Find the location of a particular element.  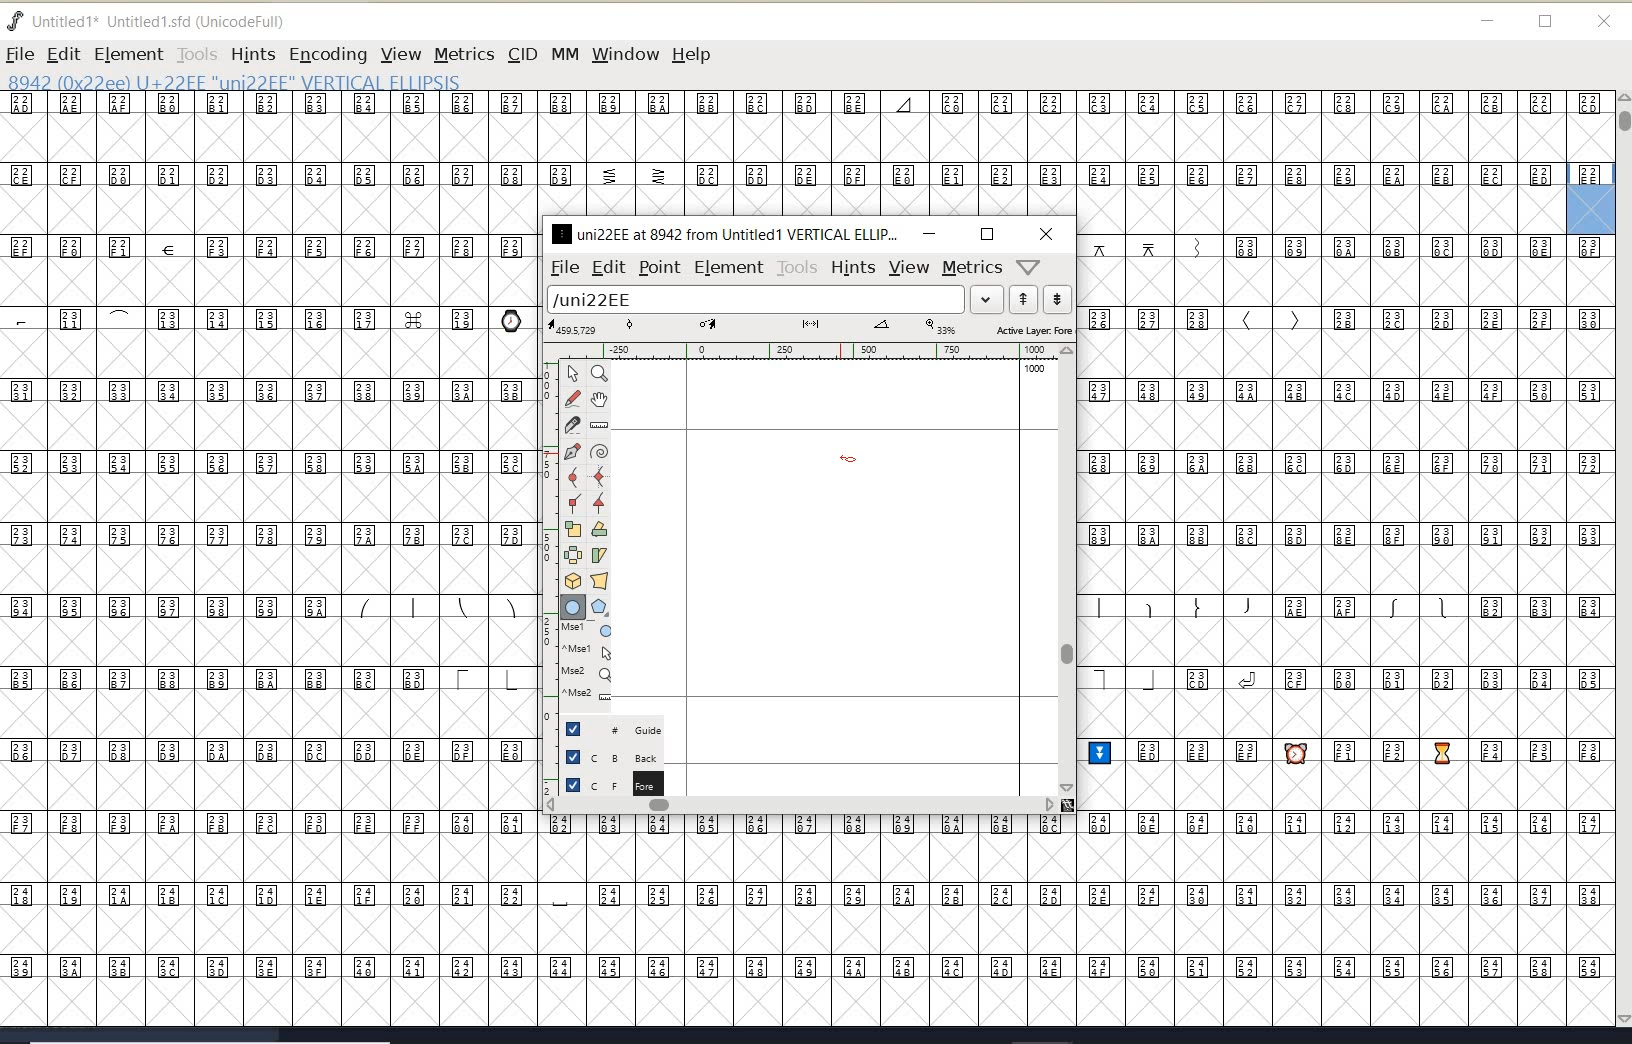

GLYPHY CHARACTERS & NUMBERS is located at coordinates (541, 919).